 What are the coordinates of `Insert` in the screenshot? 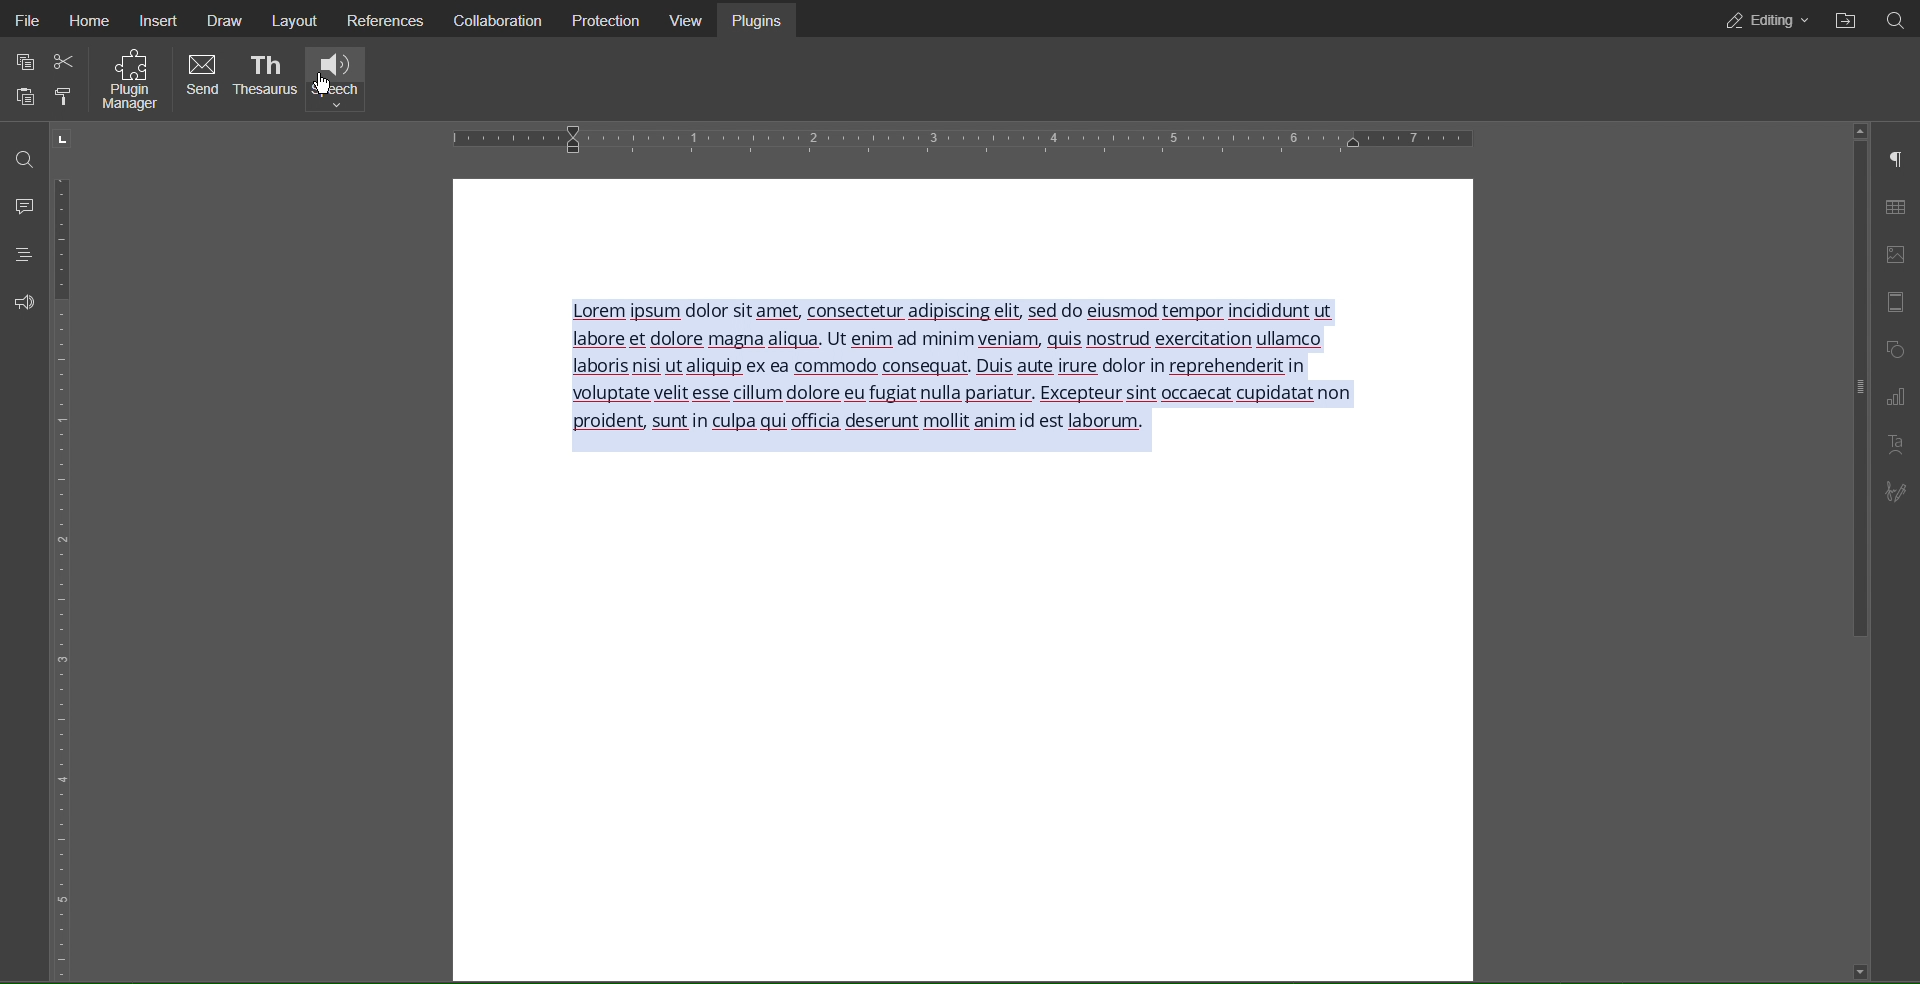 It's located at (163, 22).